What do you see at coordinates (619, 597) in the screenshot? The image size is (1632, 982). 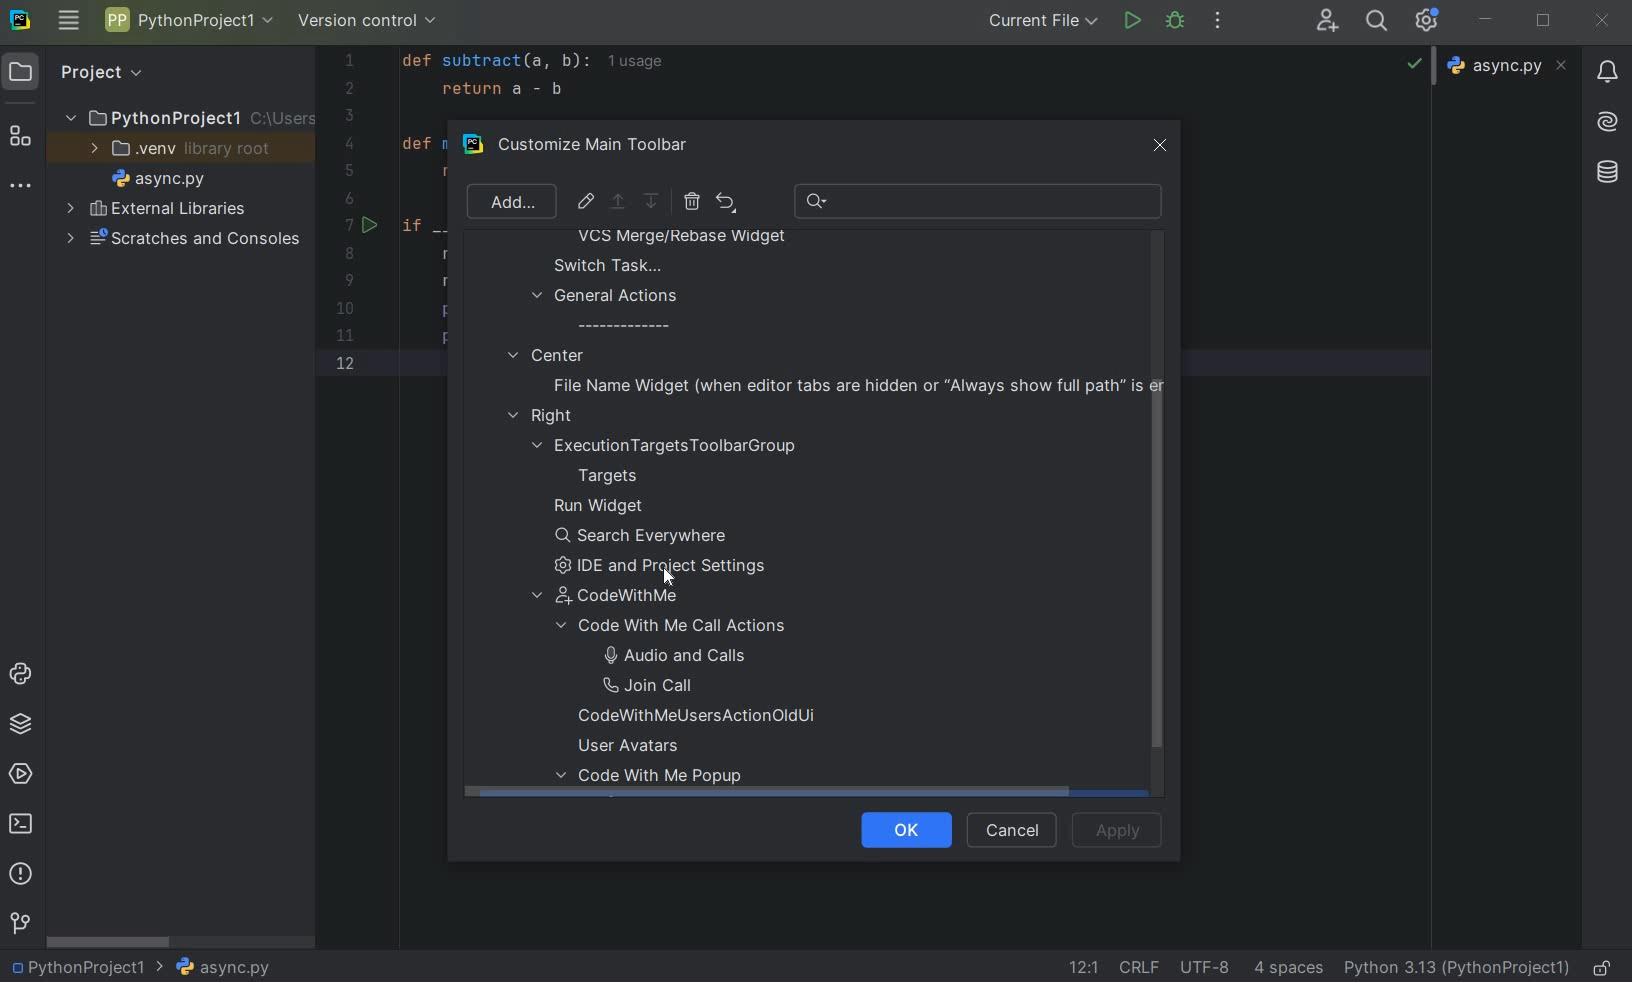 I see `codeWithMe` at bounding box center [619, 597].